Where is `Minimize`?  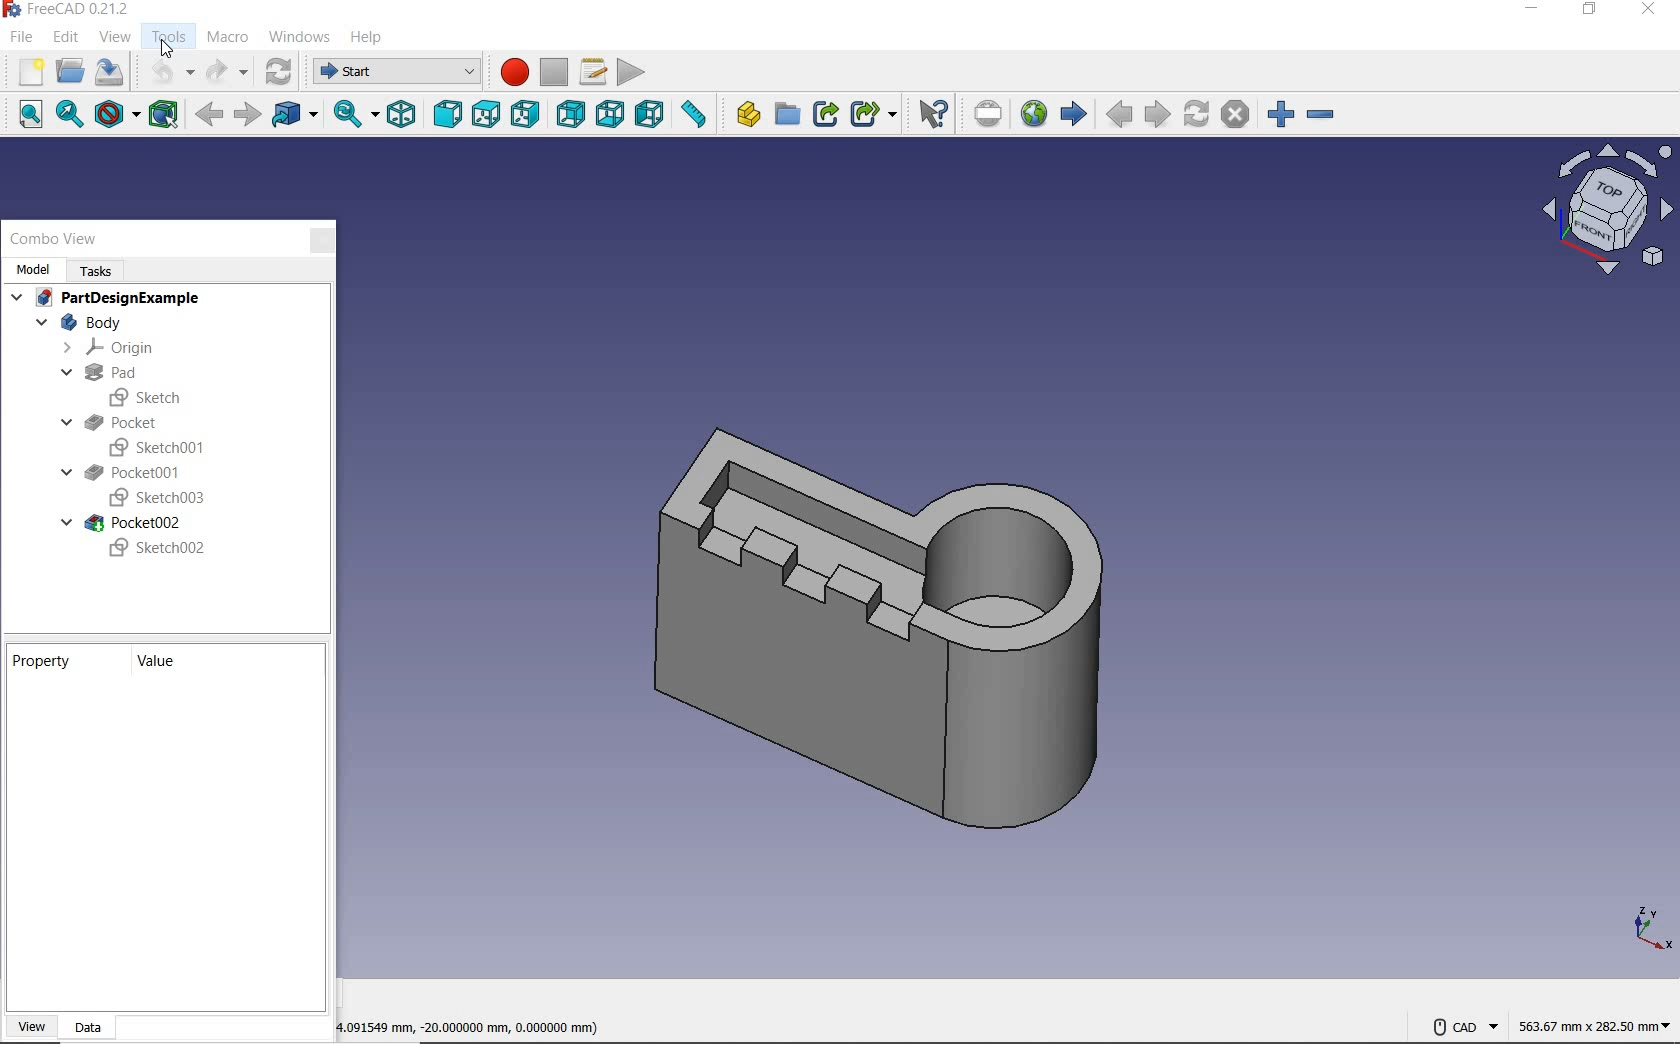
Minimize is located at coordinates (1530, 11).